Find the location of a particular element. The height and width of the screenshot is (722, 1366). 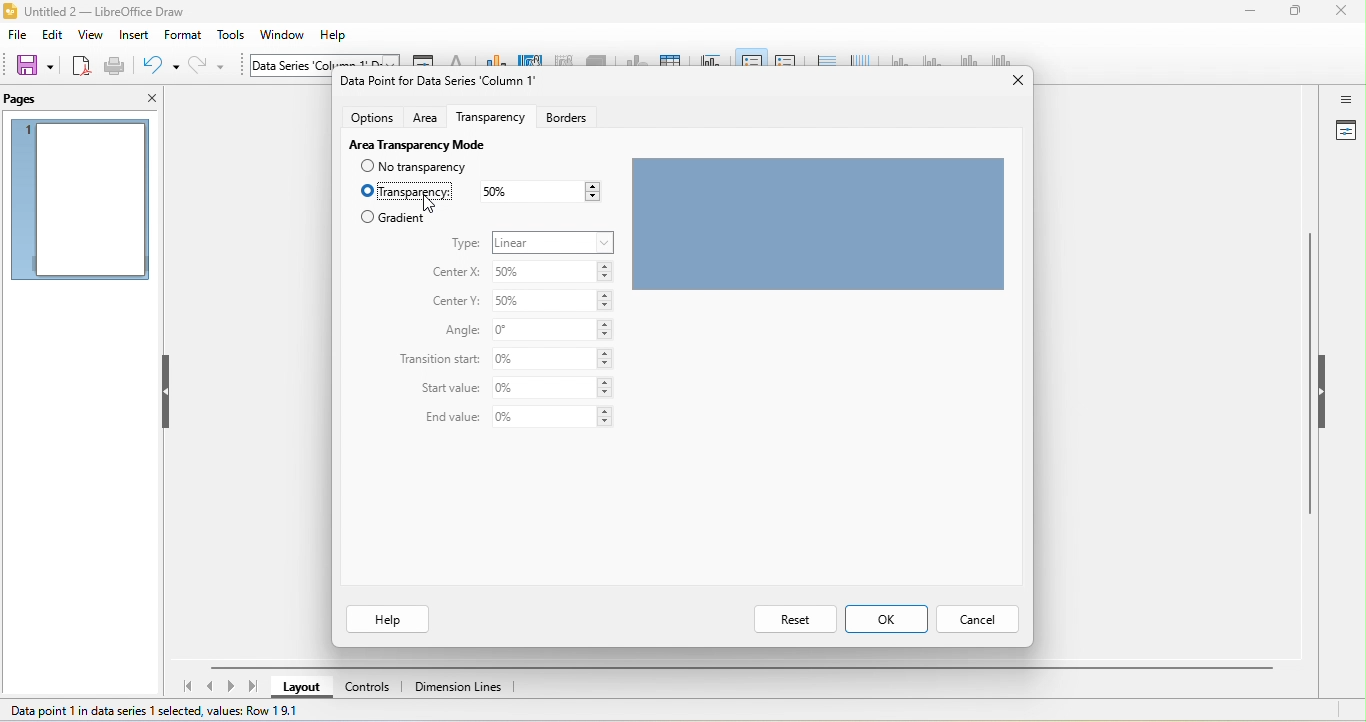

export as pdf is located at coordinates (81, 65).